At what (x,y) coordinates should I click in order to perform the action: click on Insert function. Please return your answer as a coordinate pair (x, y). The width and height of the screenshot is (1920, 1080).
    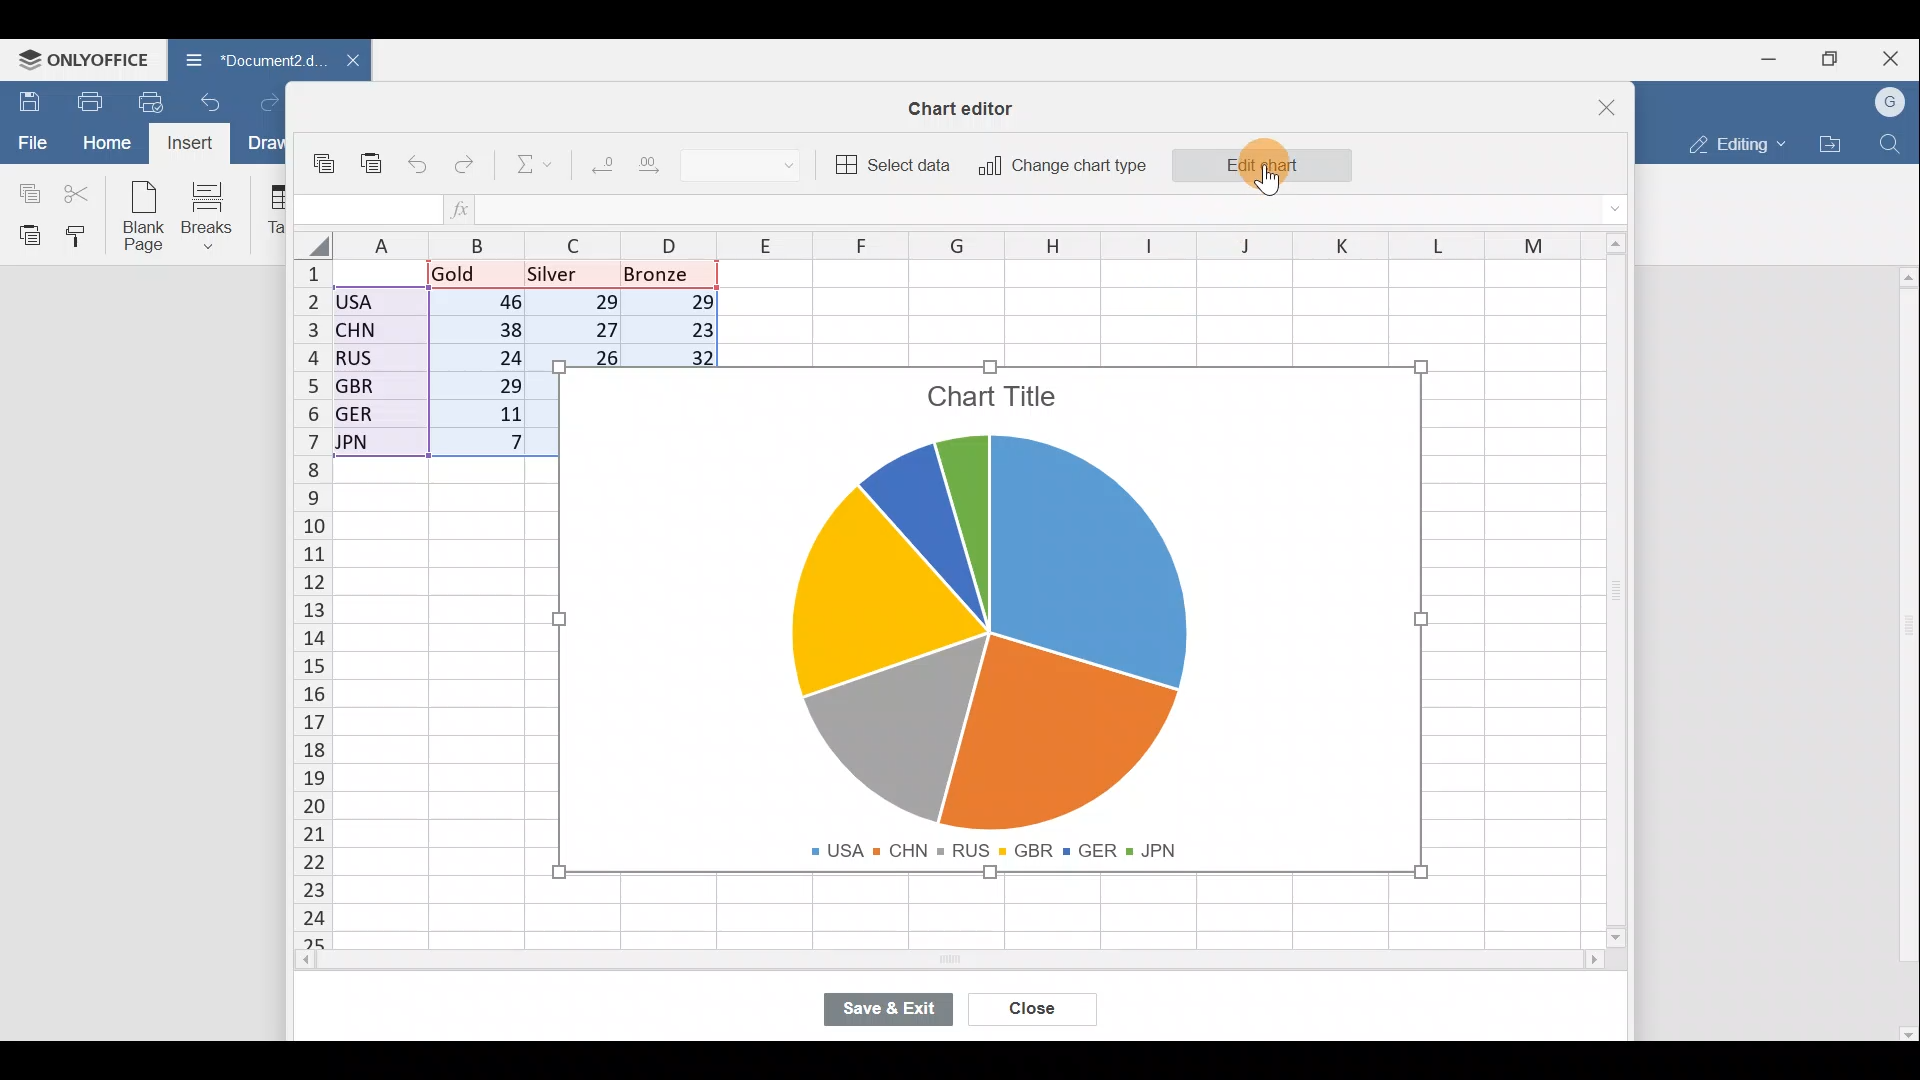
    Looking at the image, I should click on (473, 208).